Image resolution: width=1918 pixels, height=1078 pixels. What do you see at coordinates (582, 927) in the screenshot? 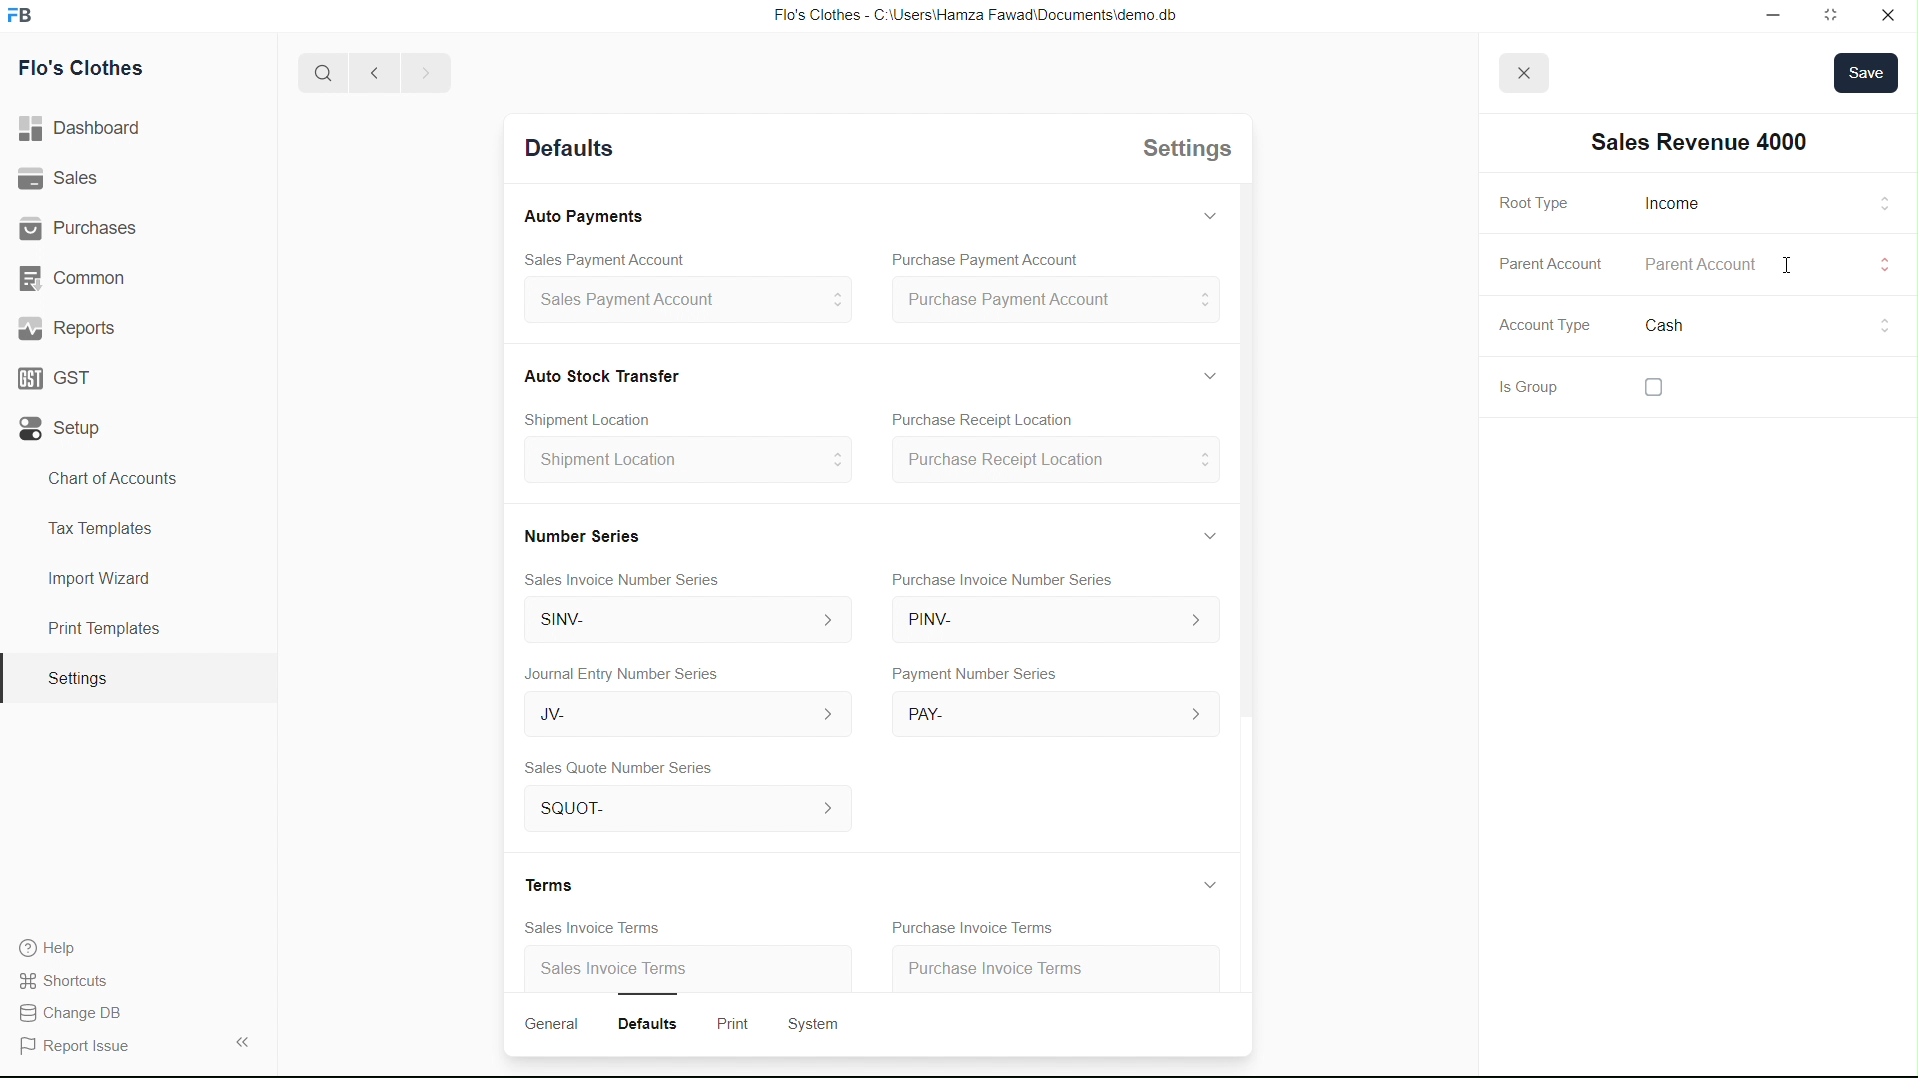
I see `Sales Invoice Terms` at bounding box center [582, 927].